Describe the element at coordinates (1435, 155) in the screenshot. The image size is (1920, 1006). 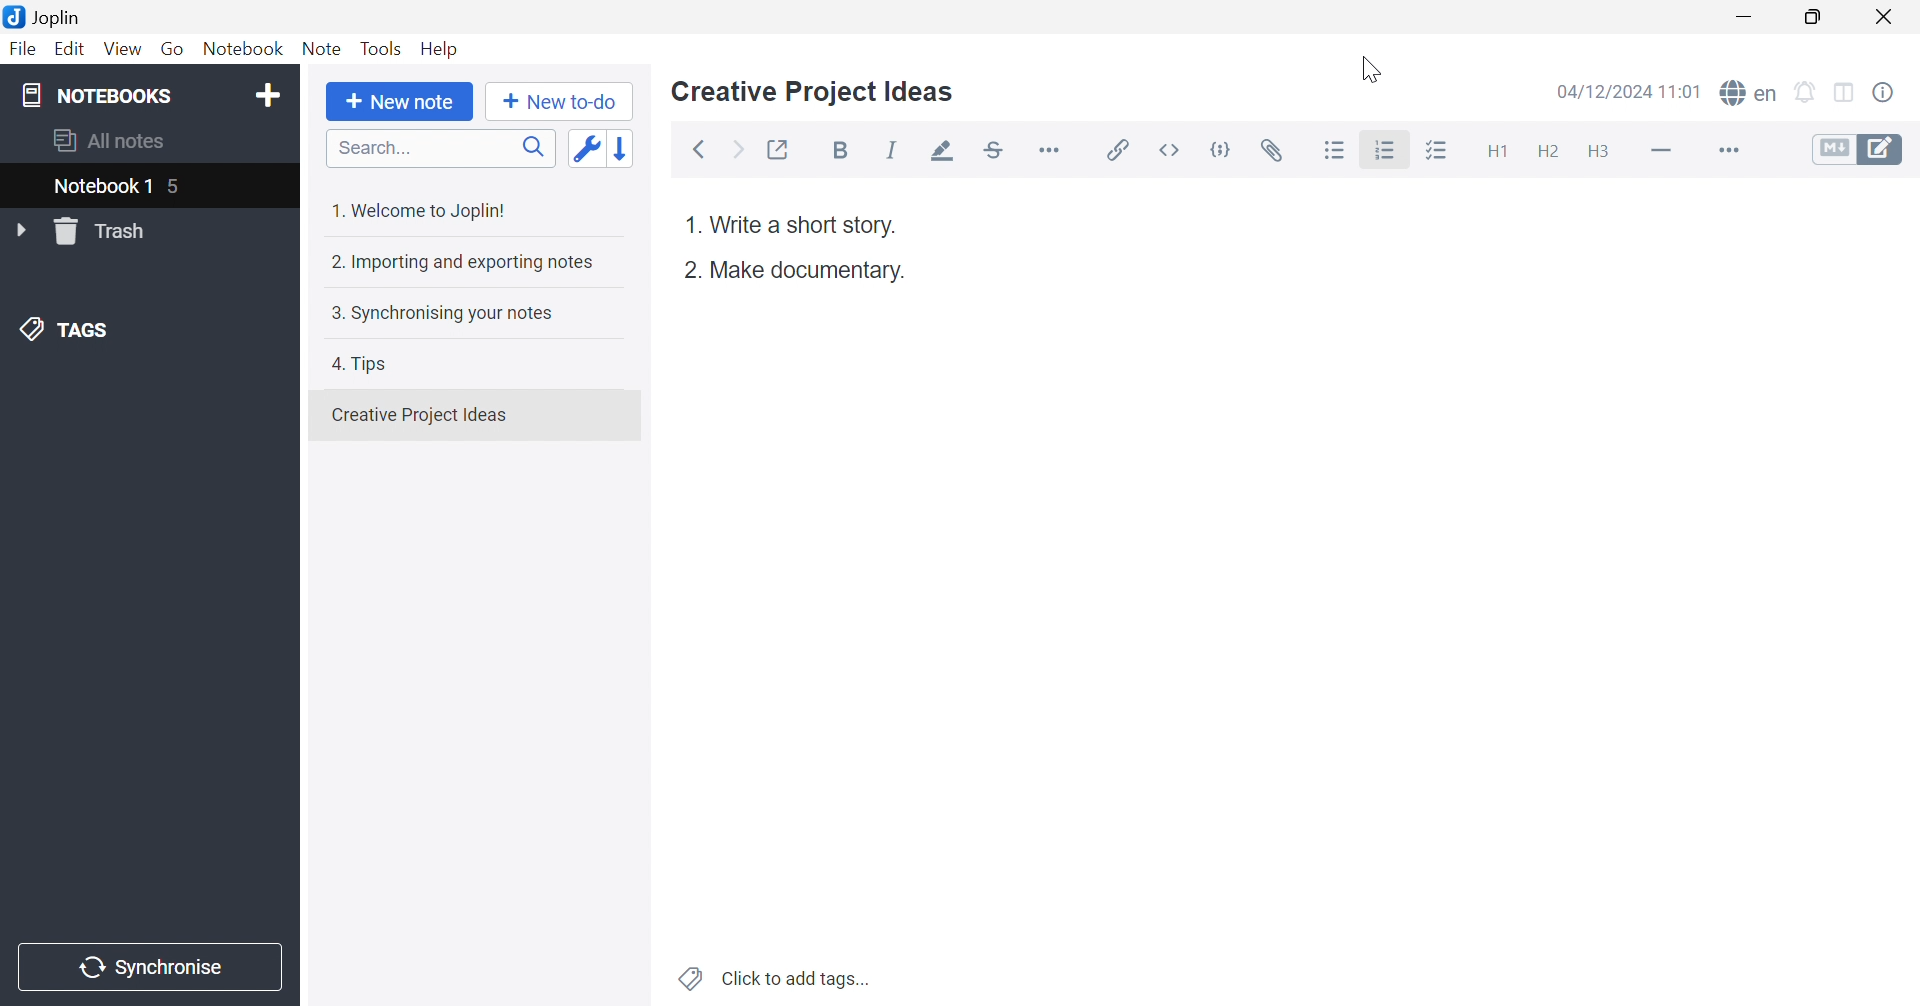
I see `Checkbox list` at that location.